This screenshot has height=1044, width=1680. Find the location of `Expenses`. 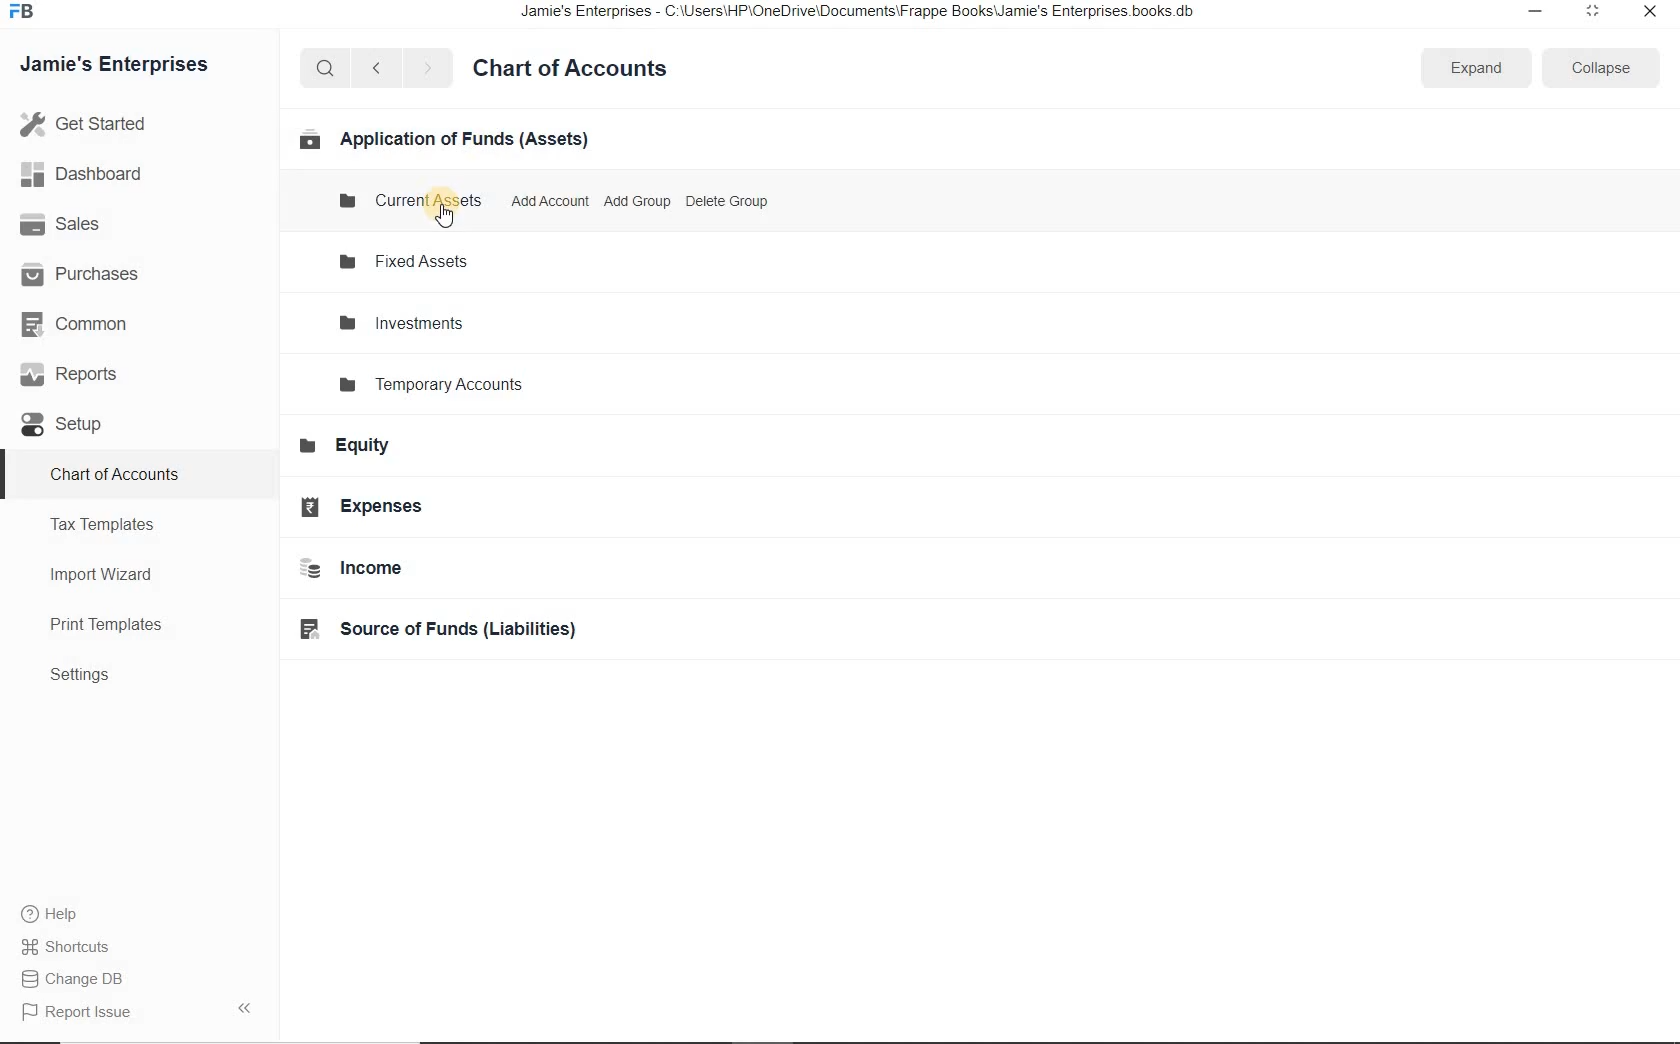

Expenses is located at coordinates (369, 507).